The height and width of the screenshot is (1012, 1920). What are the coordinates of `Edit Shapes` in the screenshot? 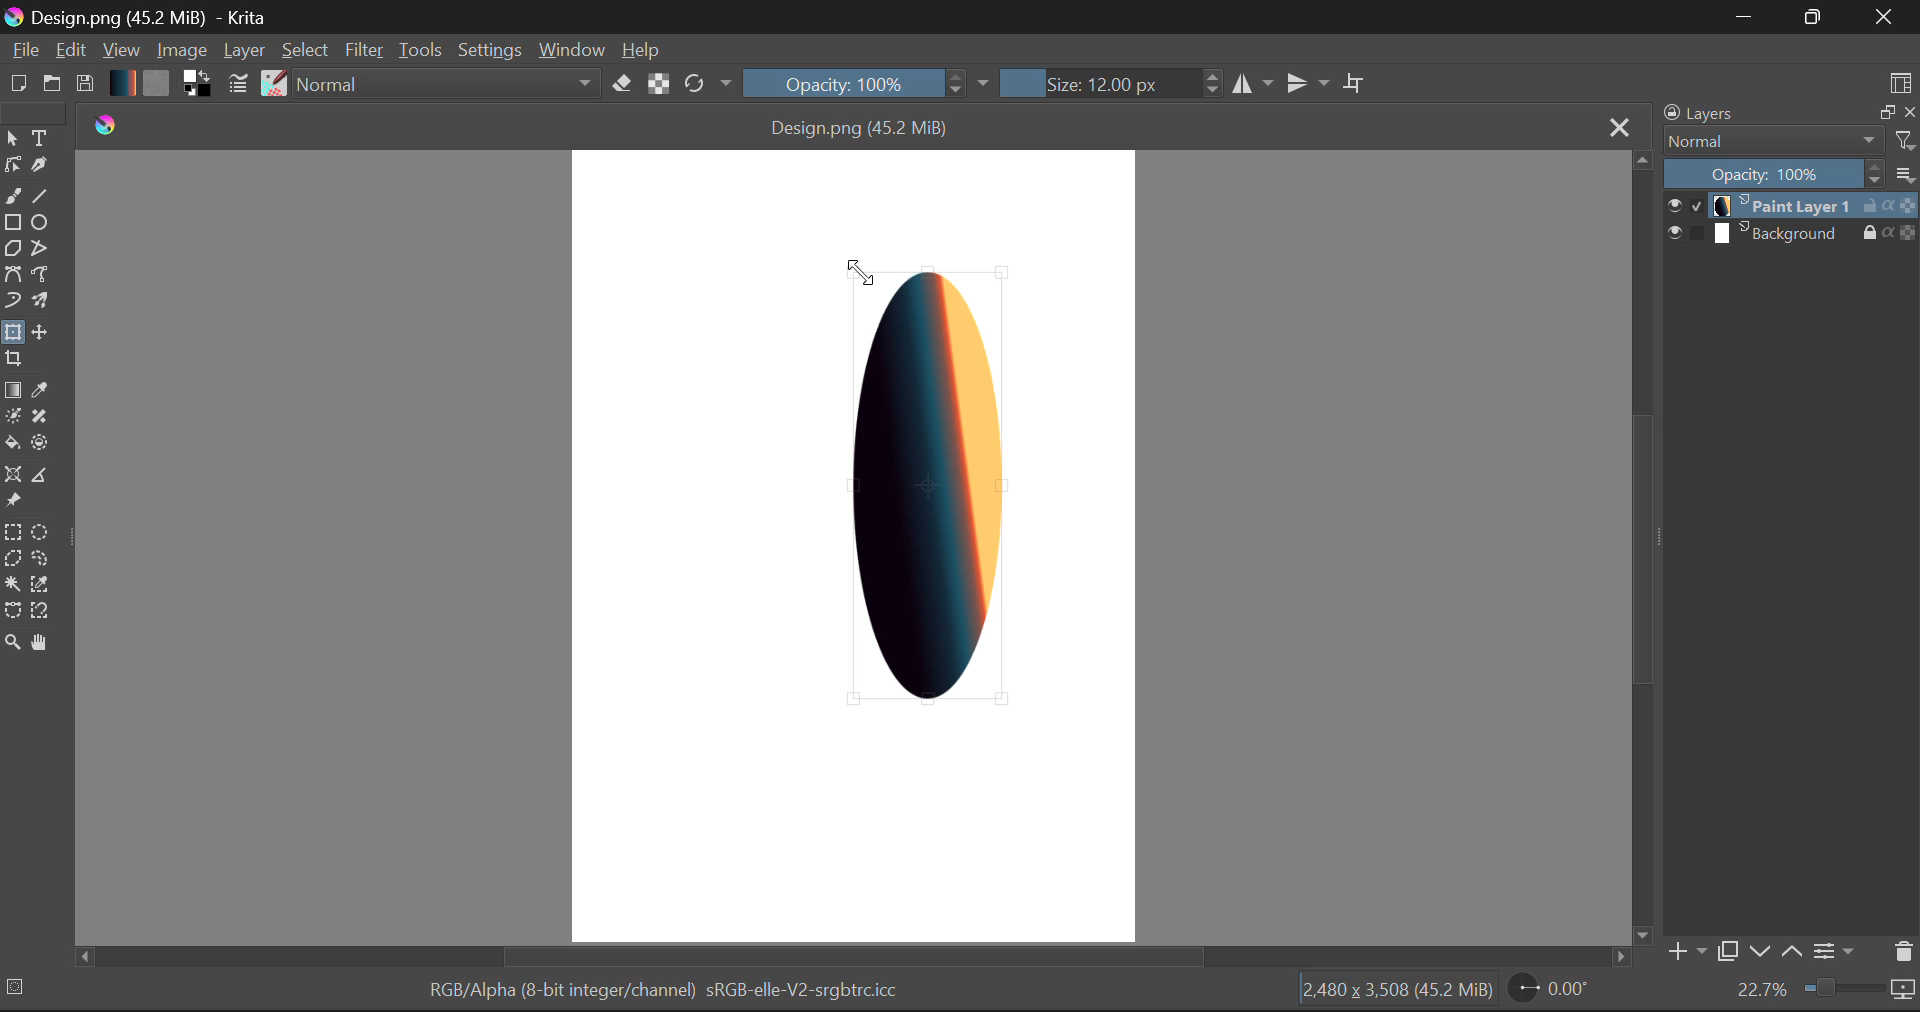 It's located at (12, 163).